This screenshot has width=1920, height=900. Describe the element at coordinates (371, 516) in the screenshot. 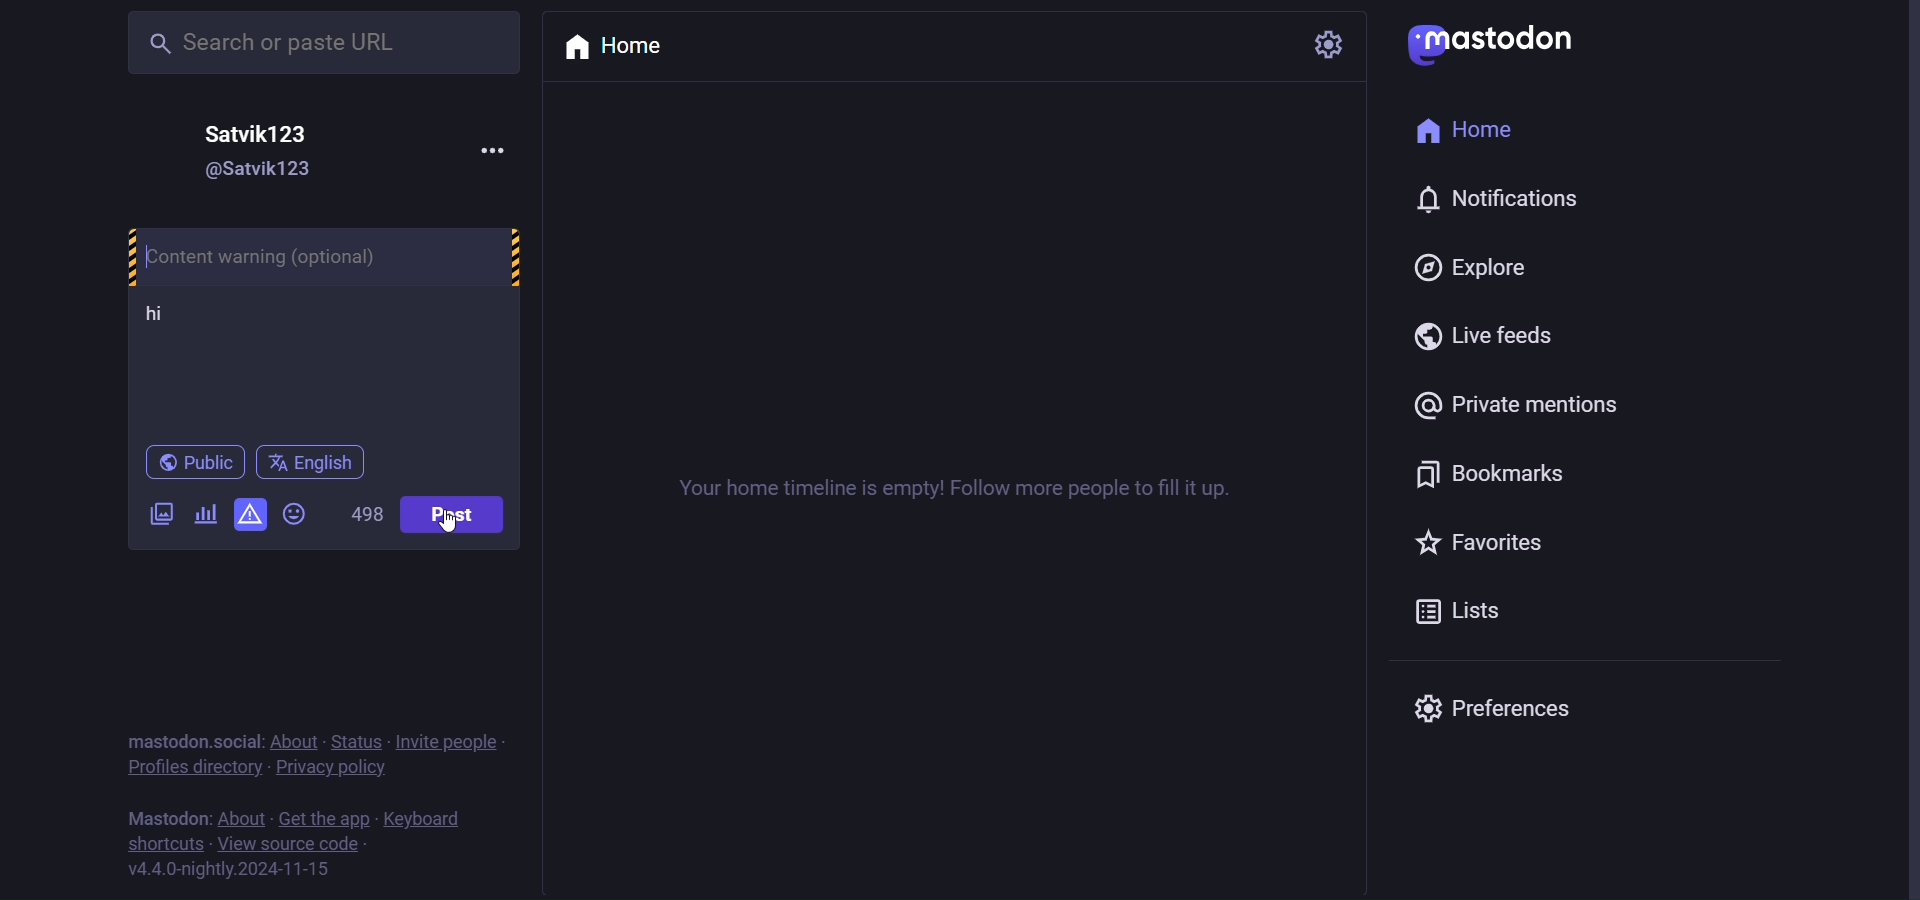

I see `word limit` at that location.